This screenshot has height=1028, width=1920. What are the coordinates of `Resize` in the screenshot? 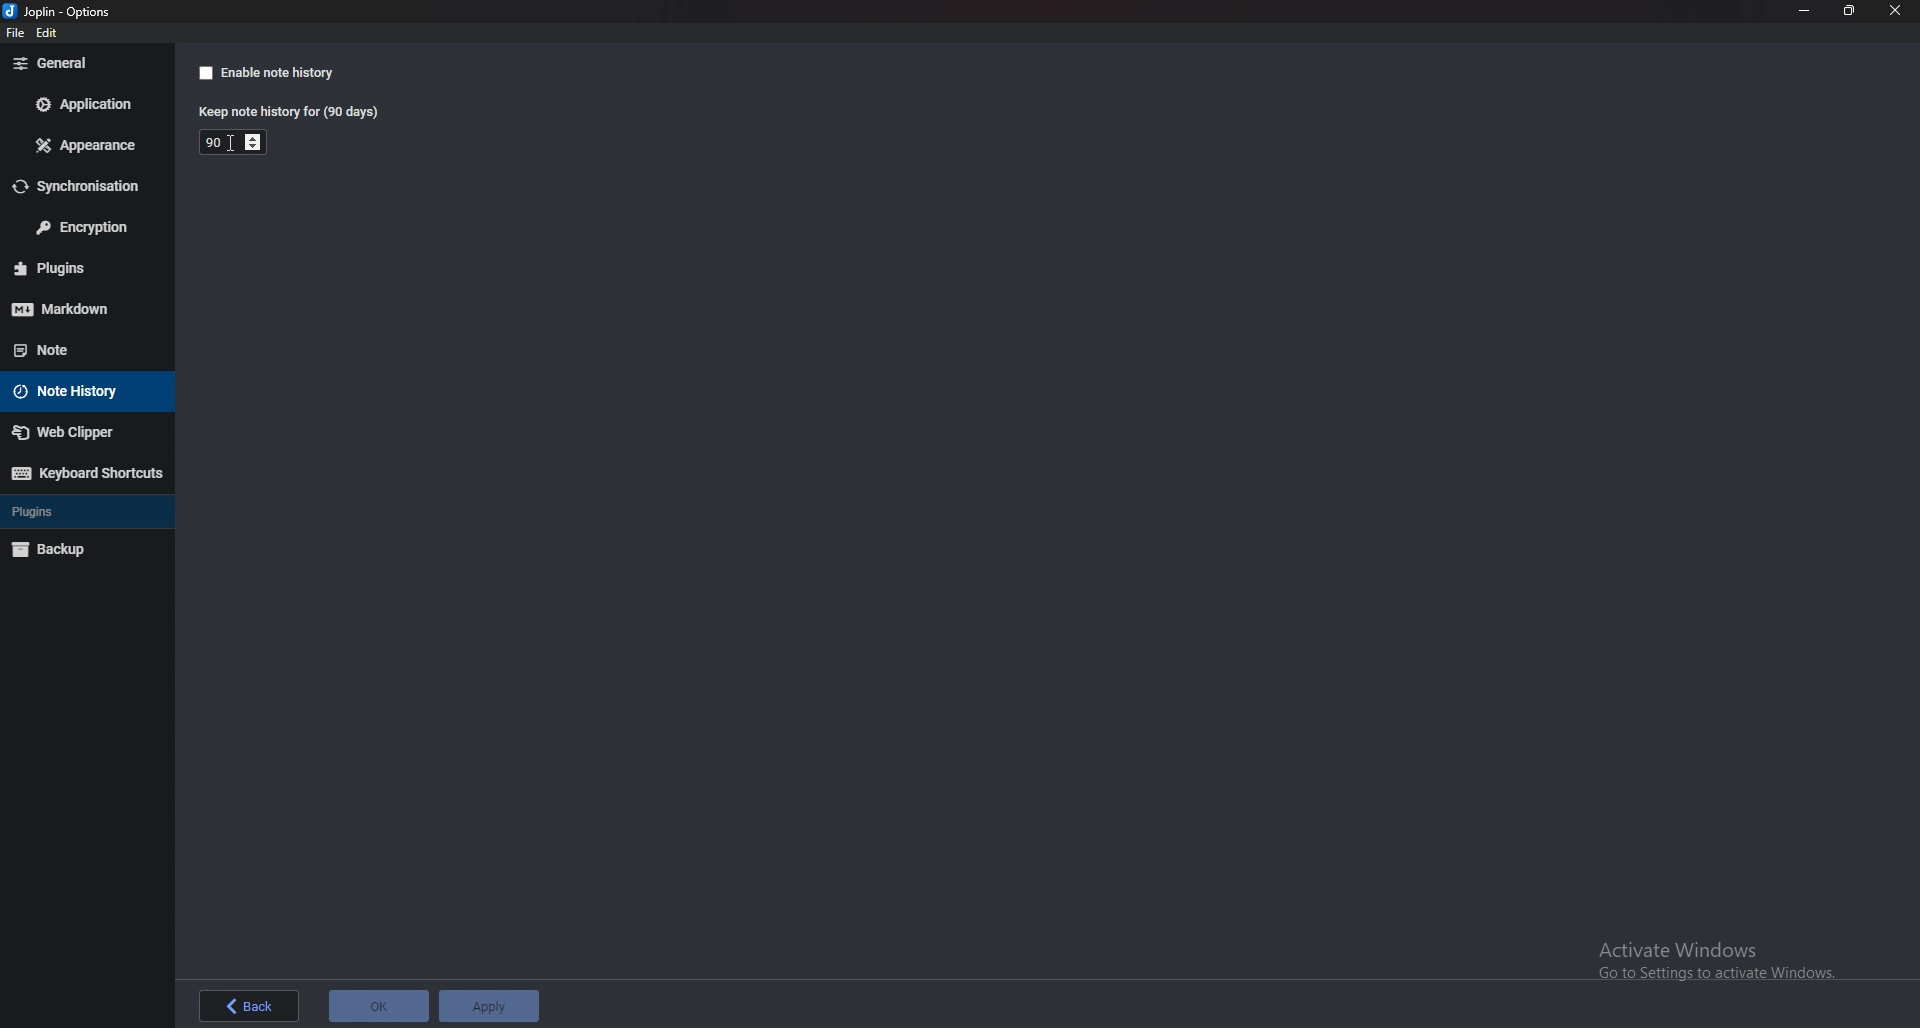 It's located at (1850, 11).